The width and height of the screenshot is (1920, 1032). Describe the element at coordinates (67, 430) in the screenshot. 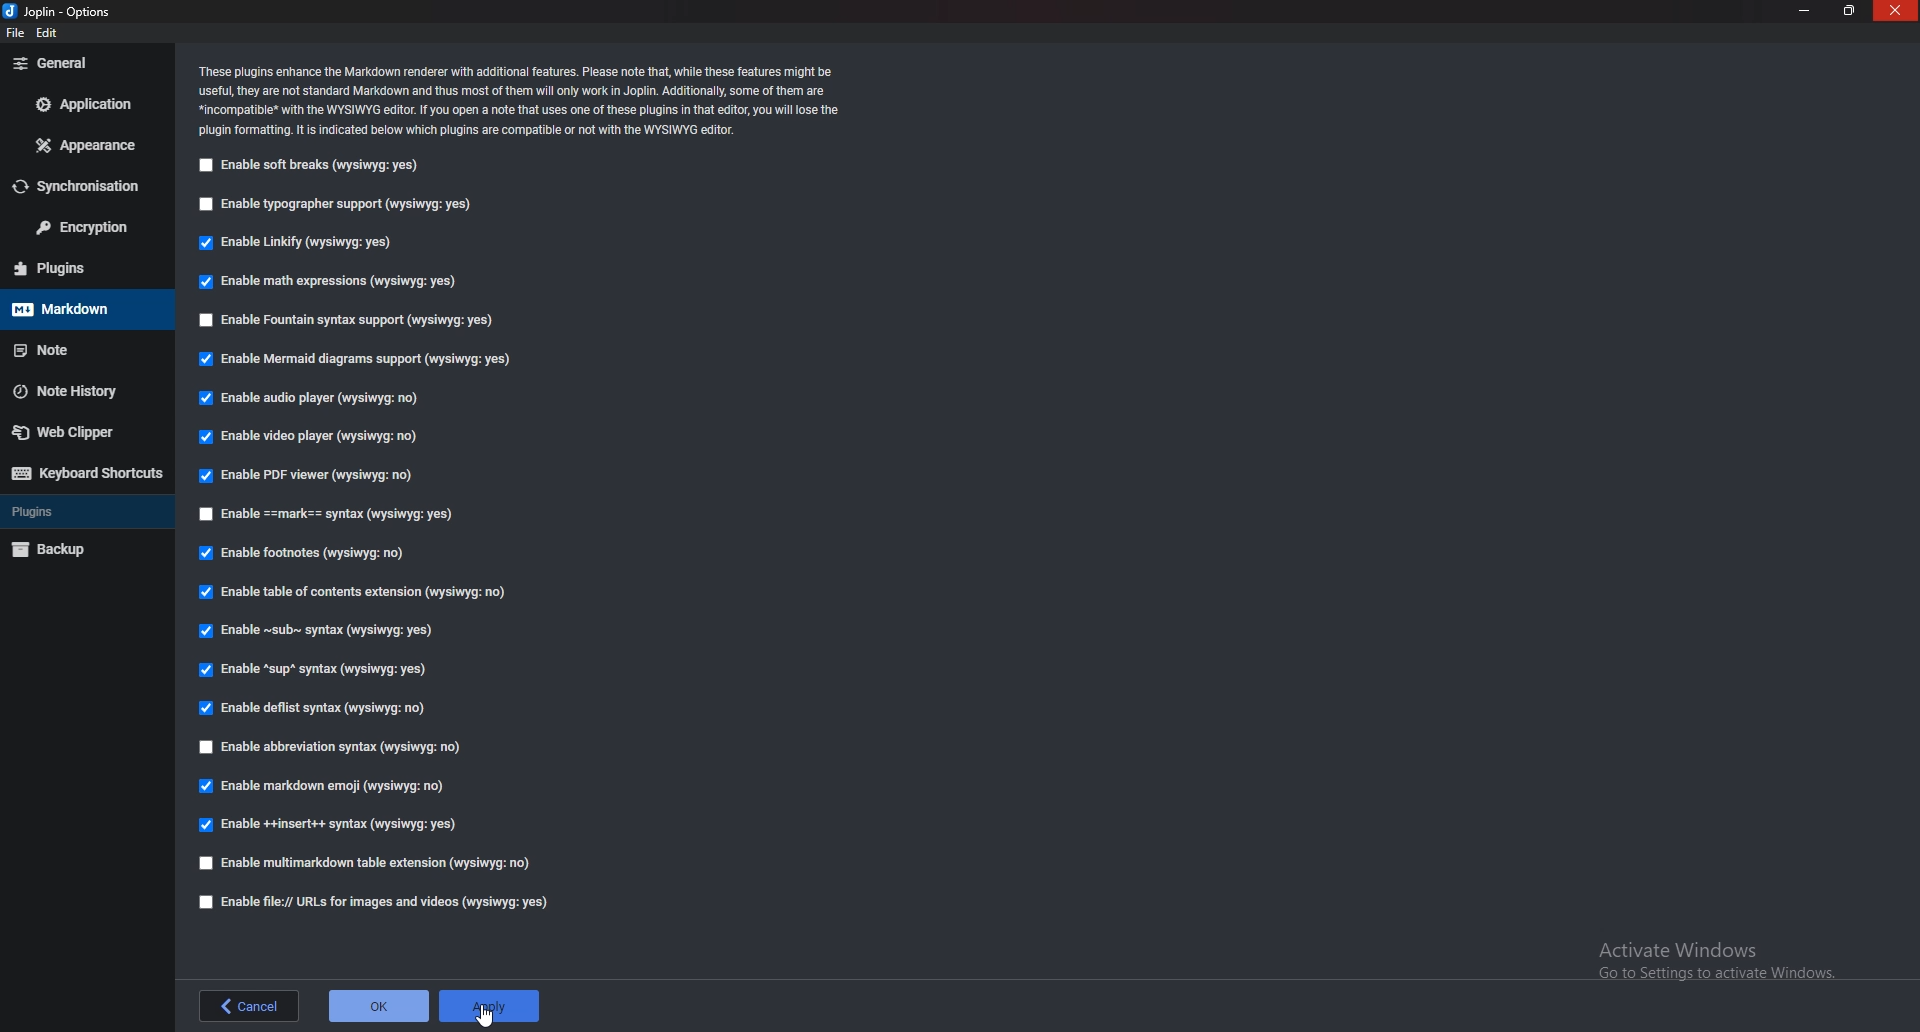

I see `Web clipper` at that location.